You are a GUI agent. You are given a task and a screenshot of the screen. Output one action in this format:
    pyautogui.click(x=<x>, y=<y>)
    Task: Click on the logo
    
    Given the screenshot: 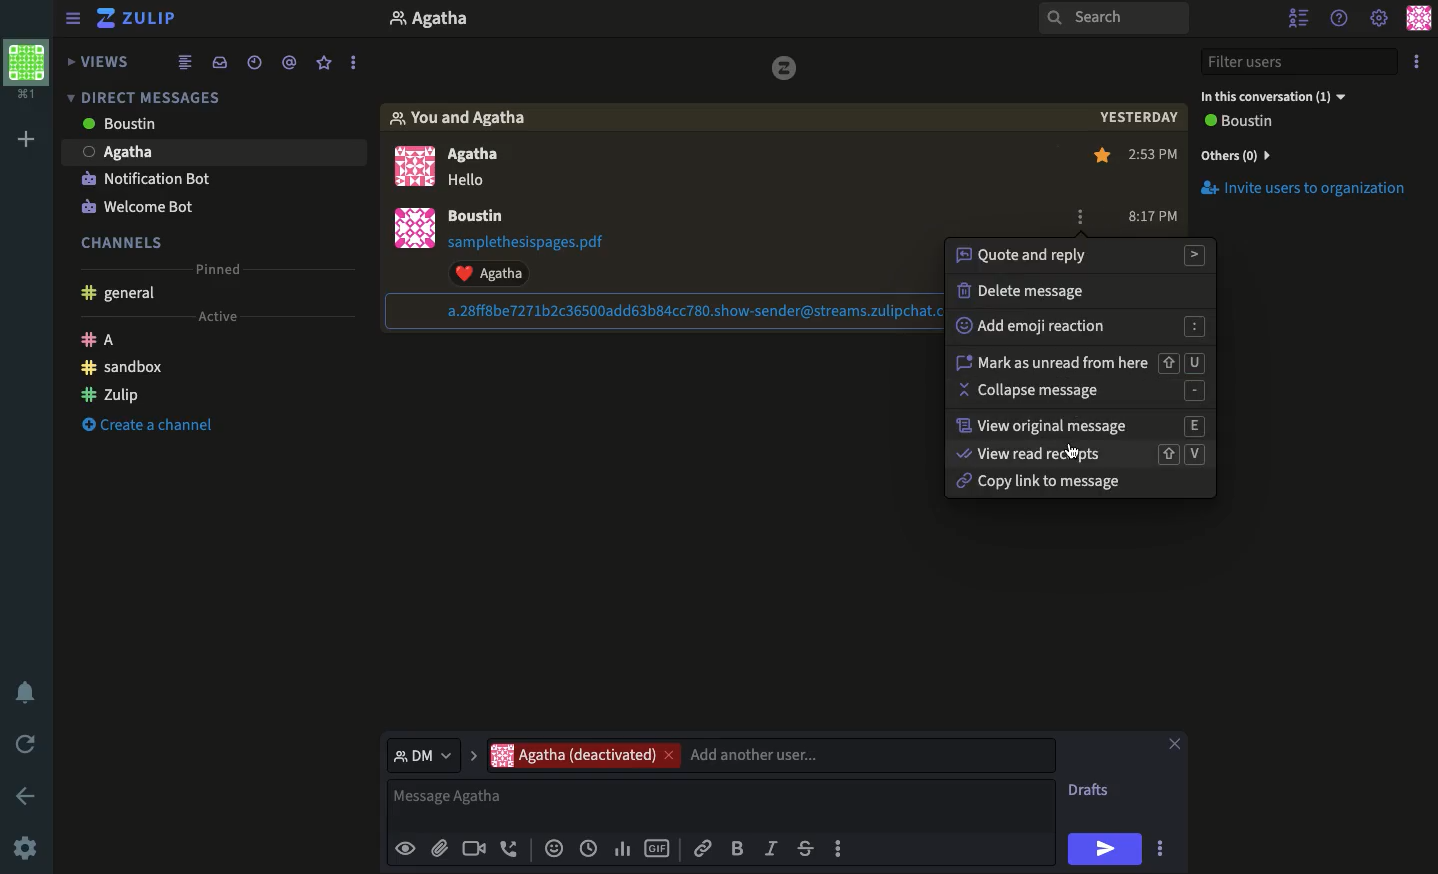 What is the action you would take?
    pyautogui.click(x=791, y=69)
    